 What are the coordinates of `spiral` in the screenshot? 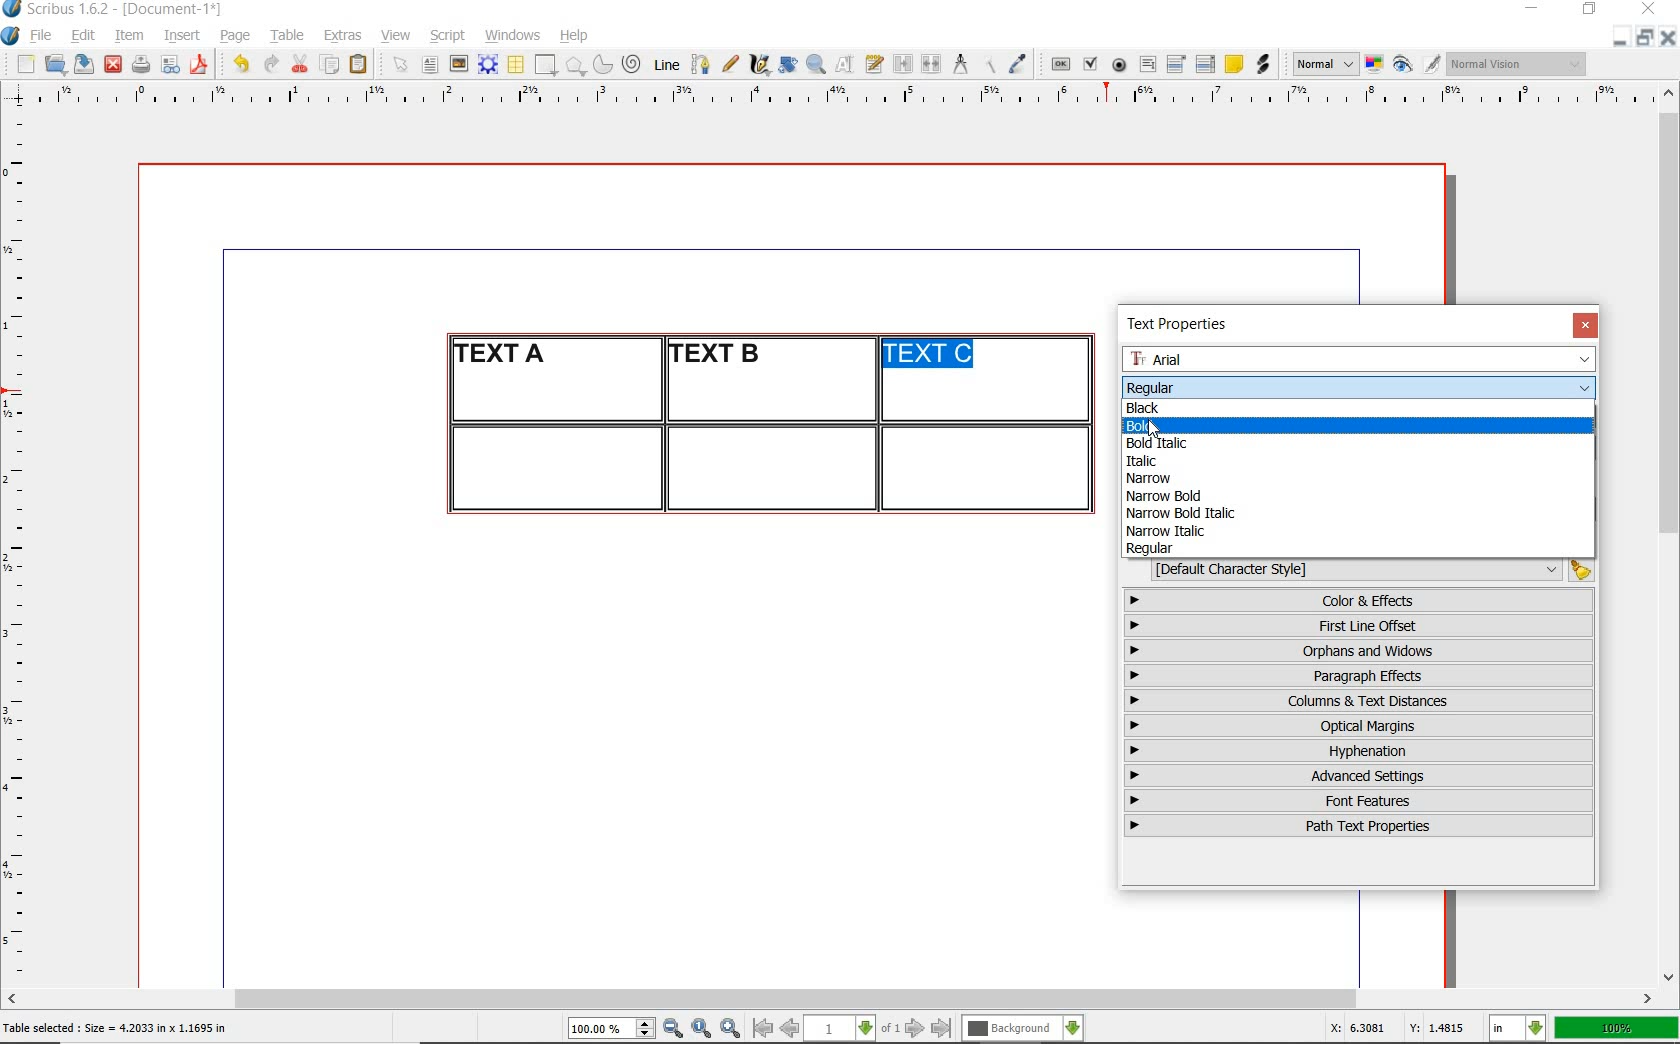 It's located at (633, 64).